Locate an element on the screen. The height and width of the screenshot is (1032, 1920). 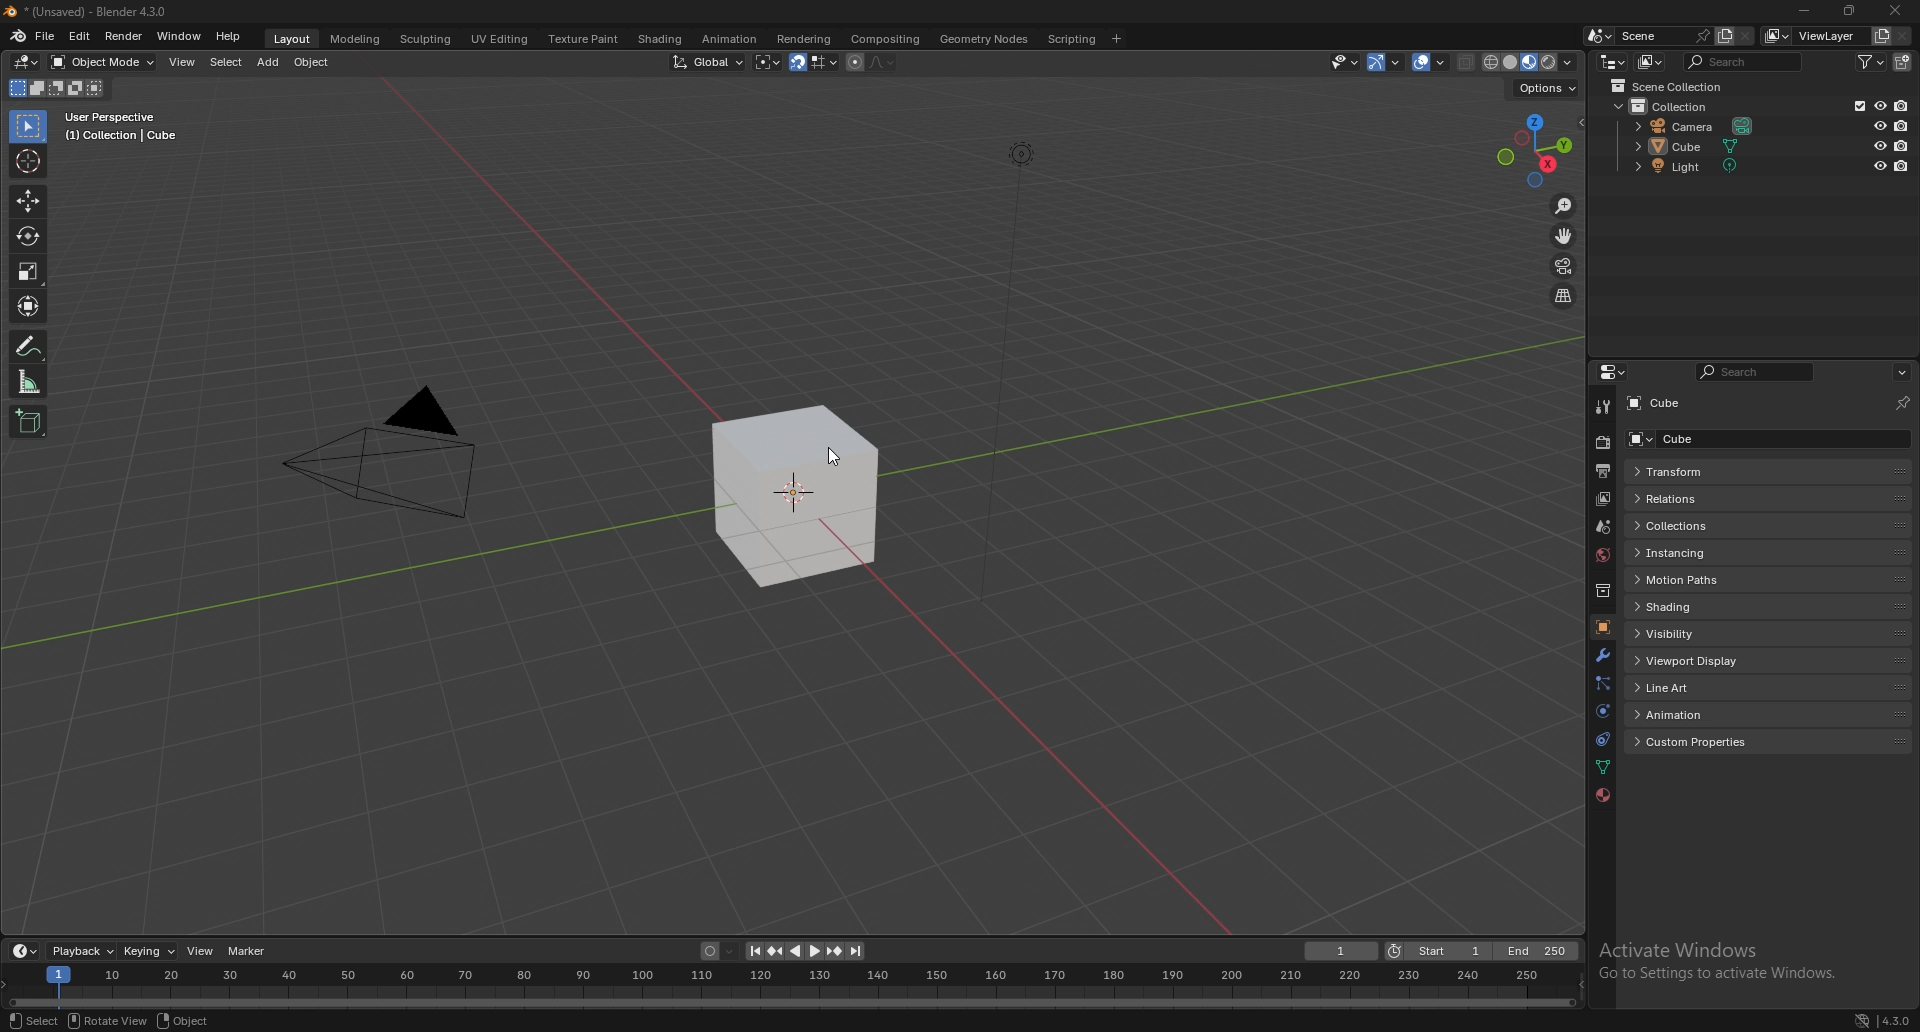
scene collection is located at coordinates (1672, 87).